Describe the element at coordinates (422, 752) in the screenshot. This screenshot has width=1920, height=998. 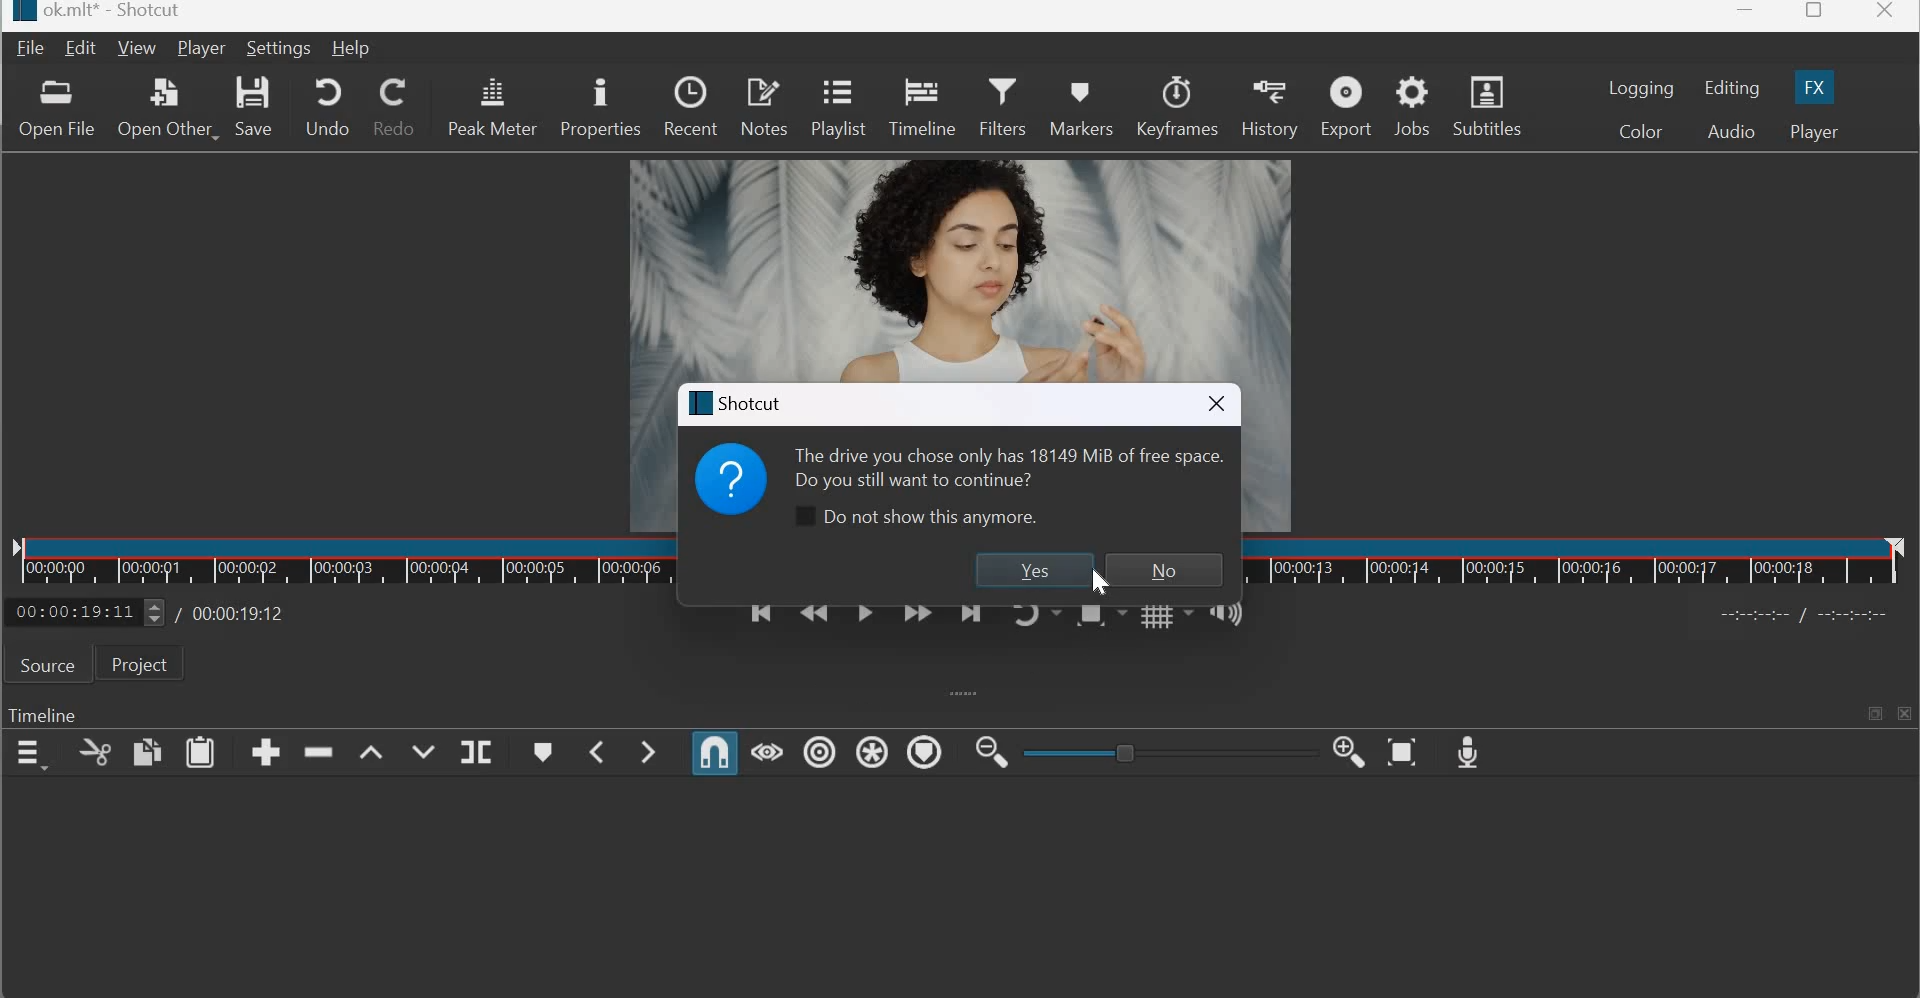
I see `Overwrite` at that location.